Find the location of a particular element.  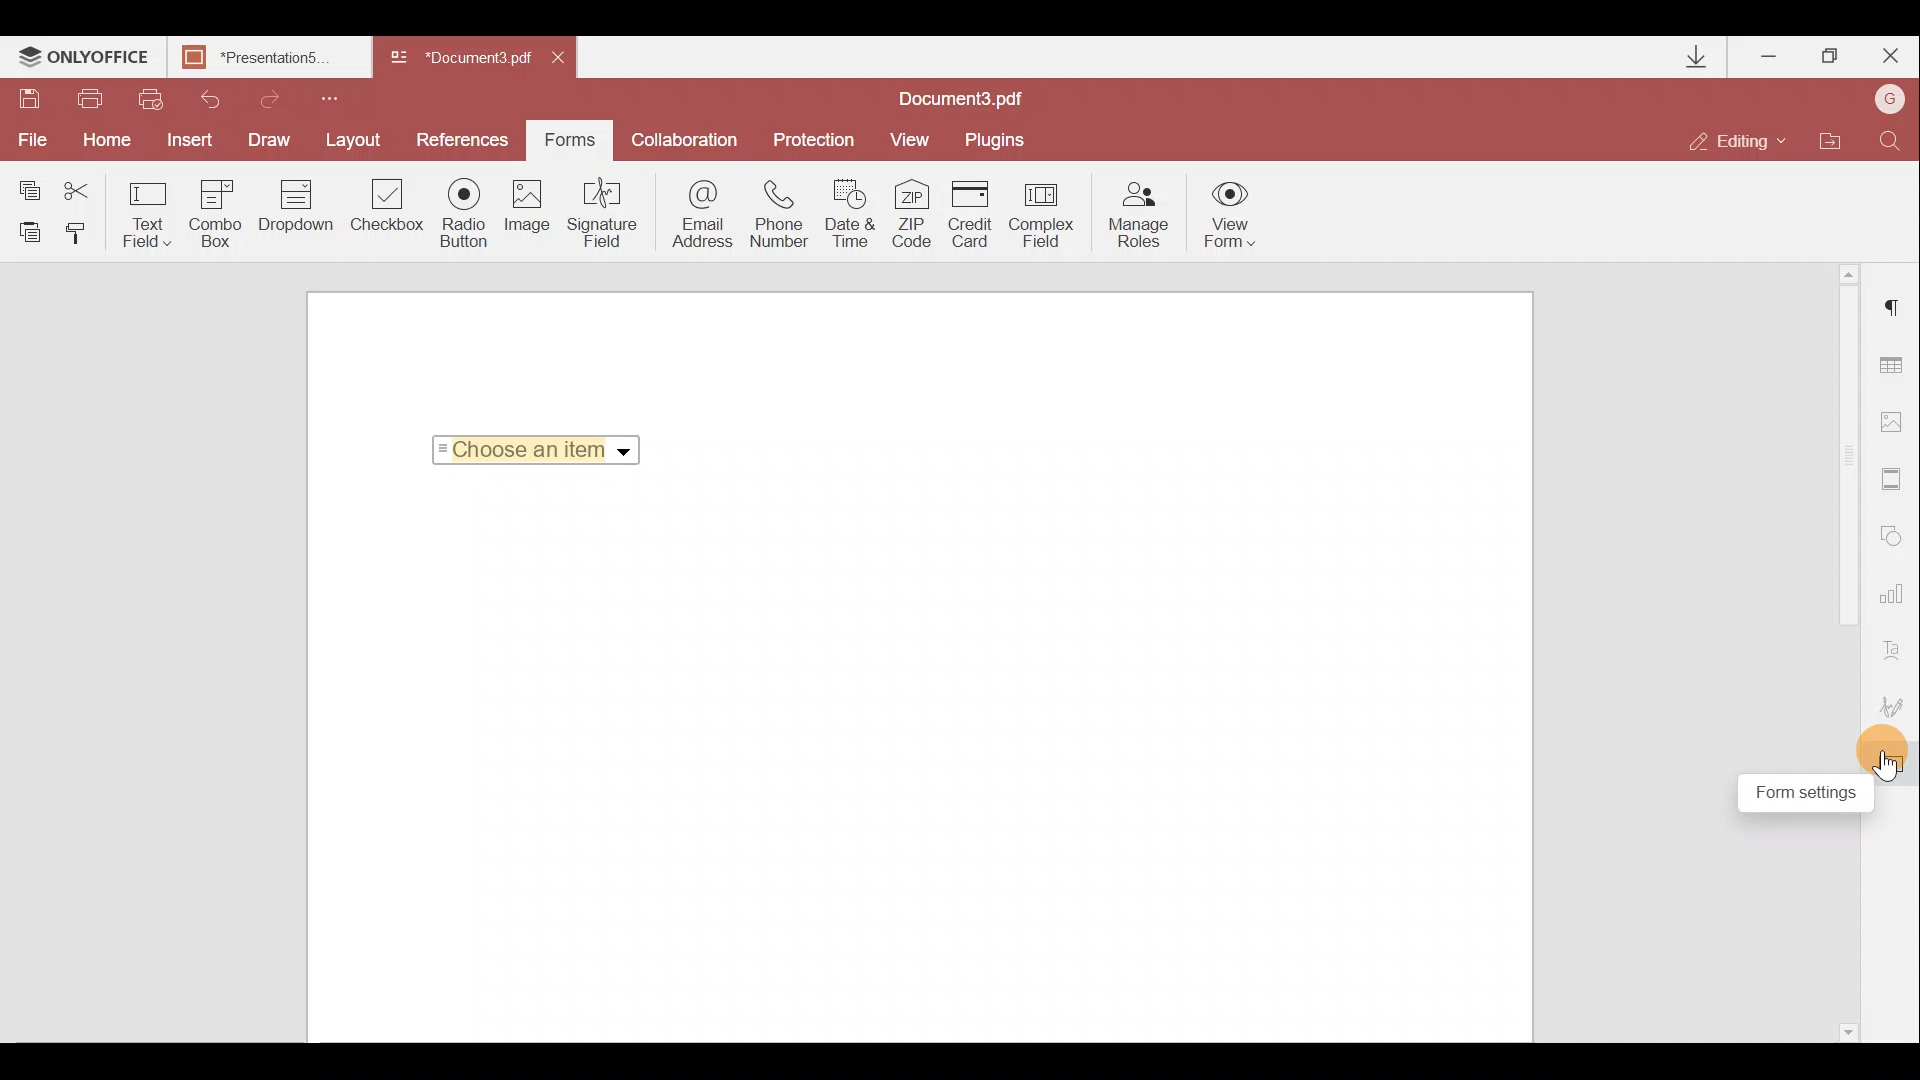

Document3.pdf is located at coordinates (460, 59).